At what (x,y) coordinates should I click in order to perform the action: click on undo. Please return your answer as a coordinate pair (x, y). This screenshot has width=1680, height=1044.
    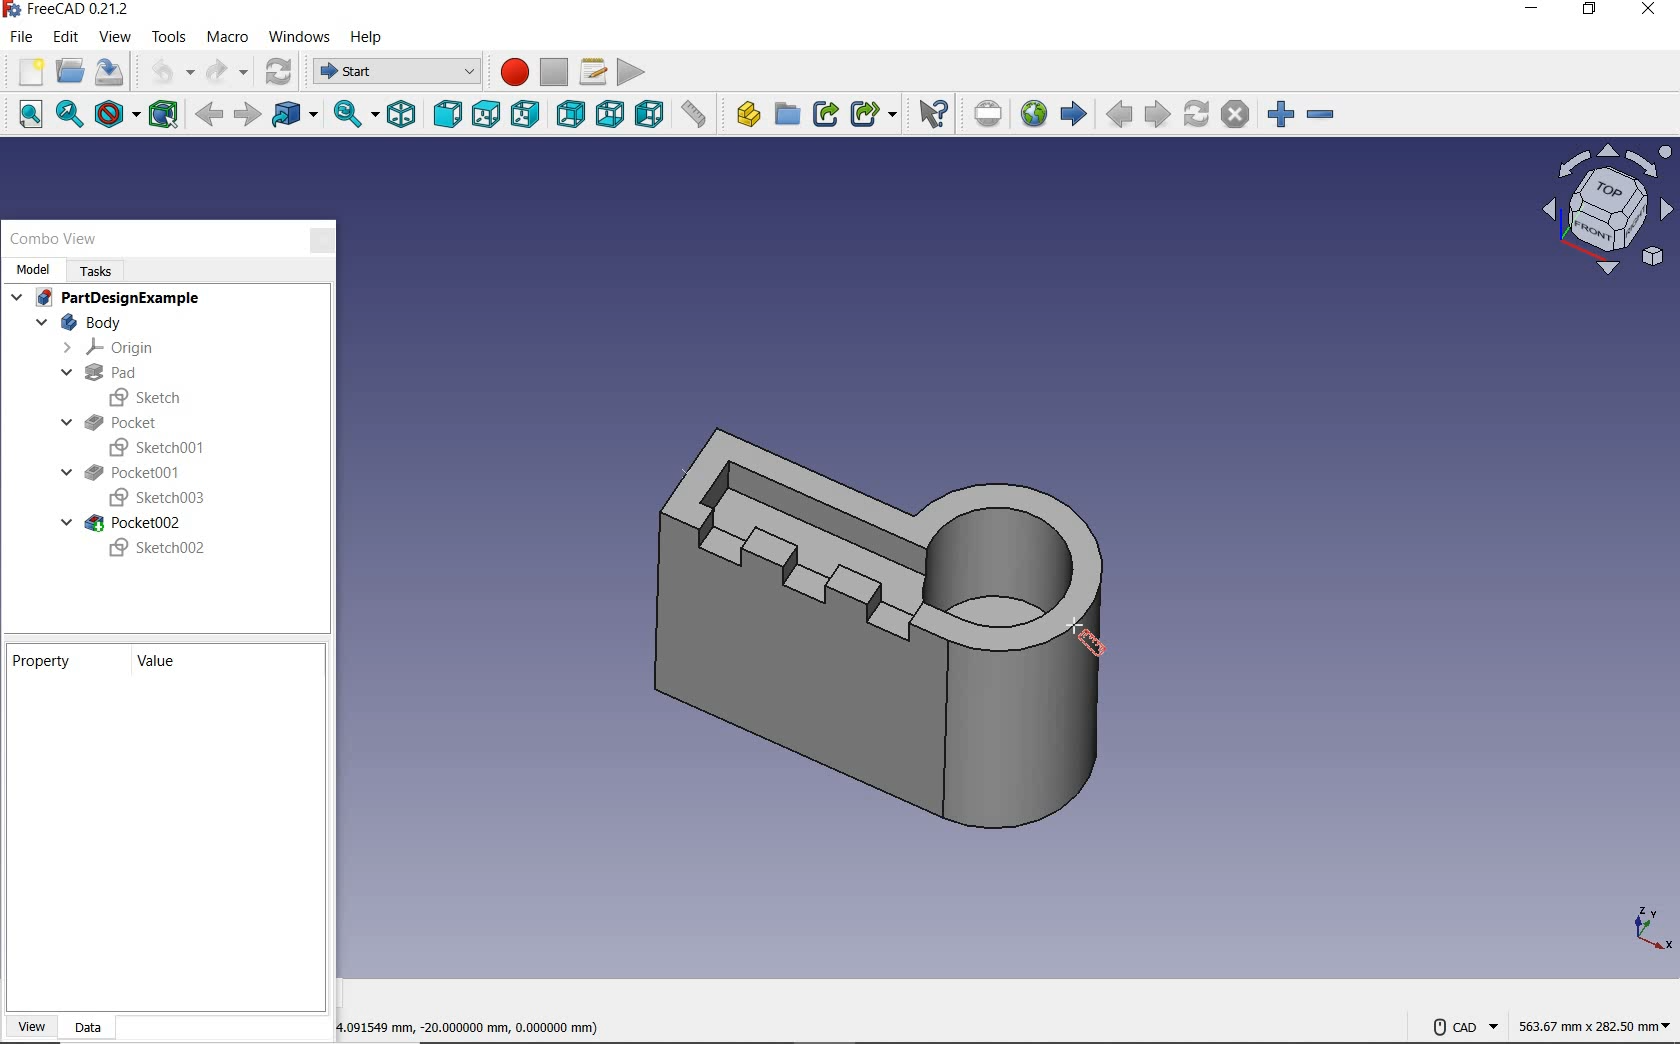
    Looking at the image, I should click on (165, 74).